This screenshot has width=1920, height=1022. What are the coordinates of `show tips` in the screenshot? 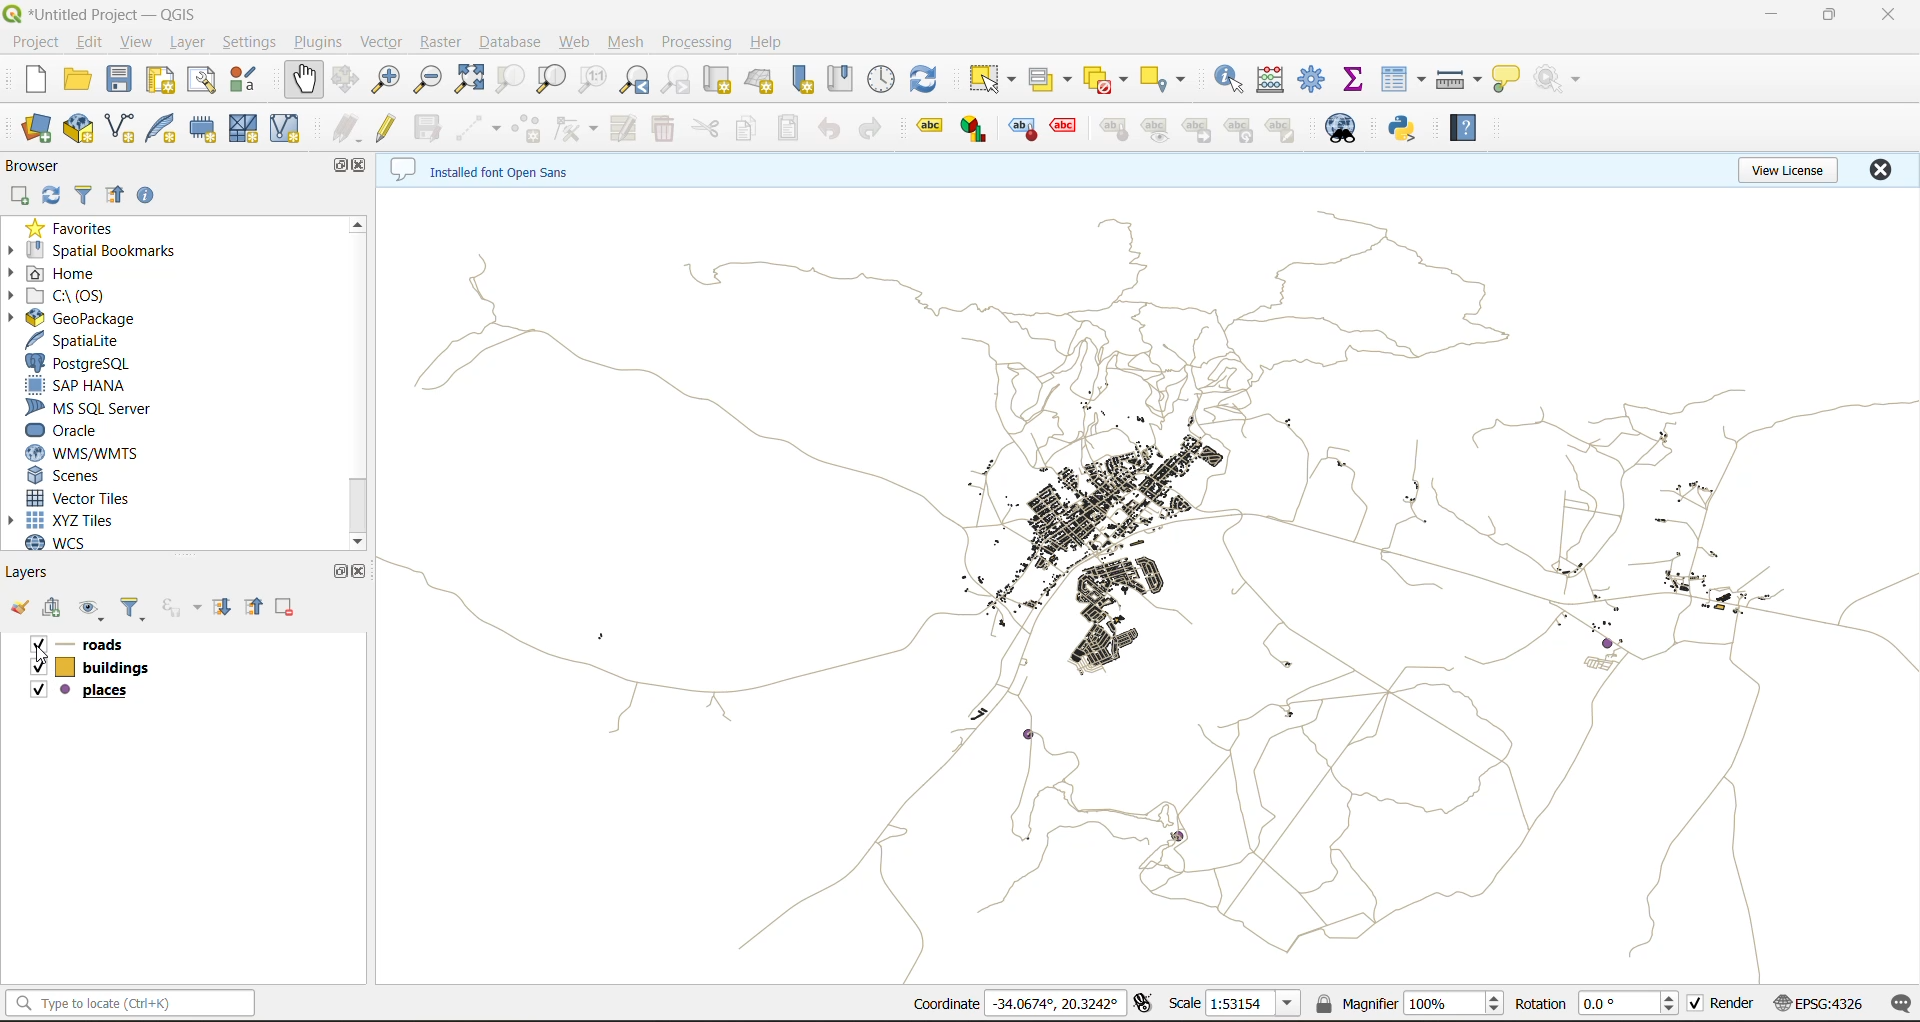 It's located at (1507, 80).